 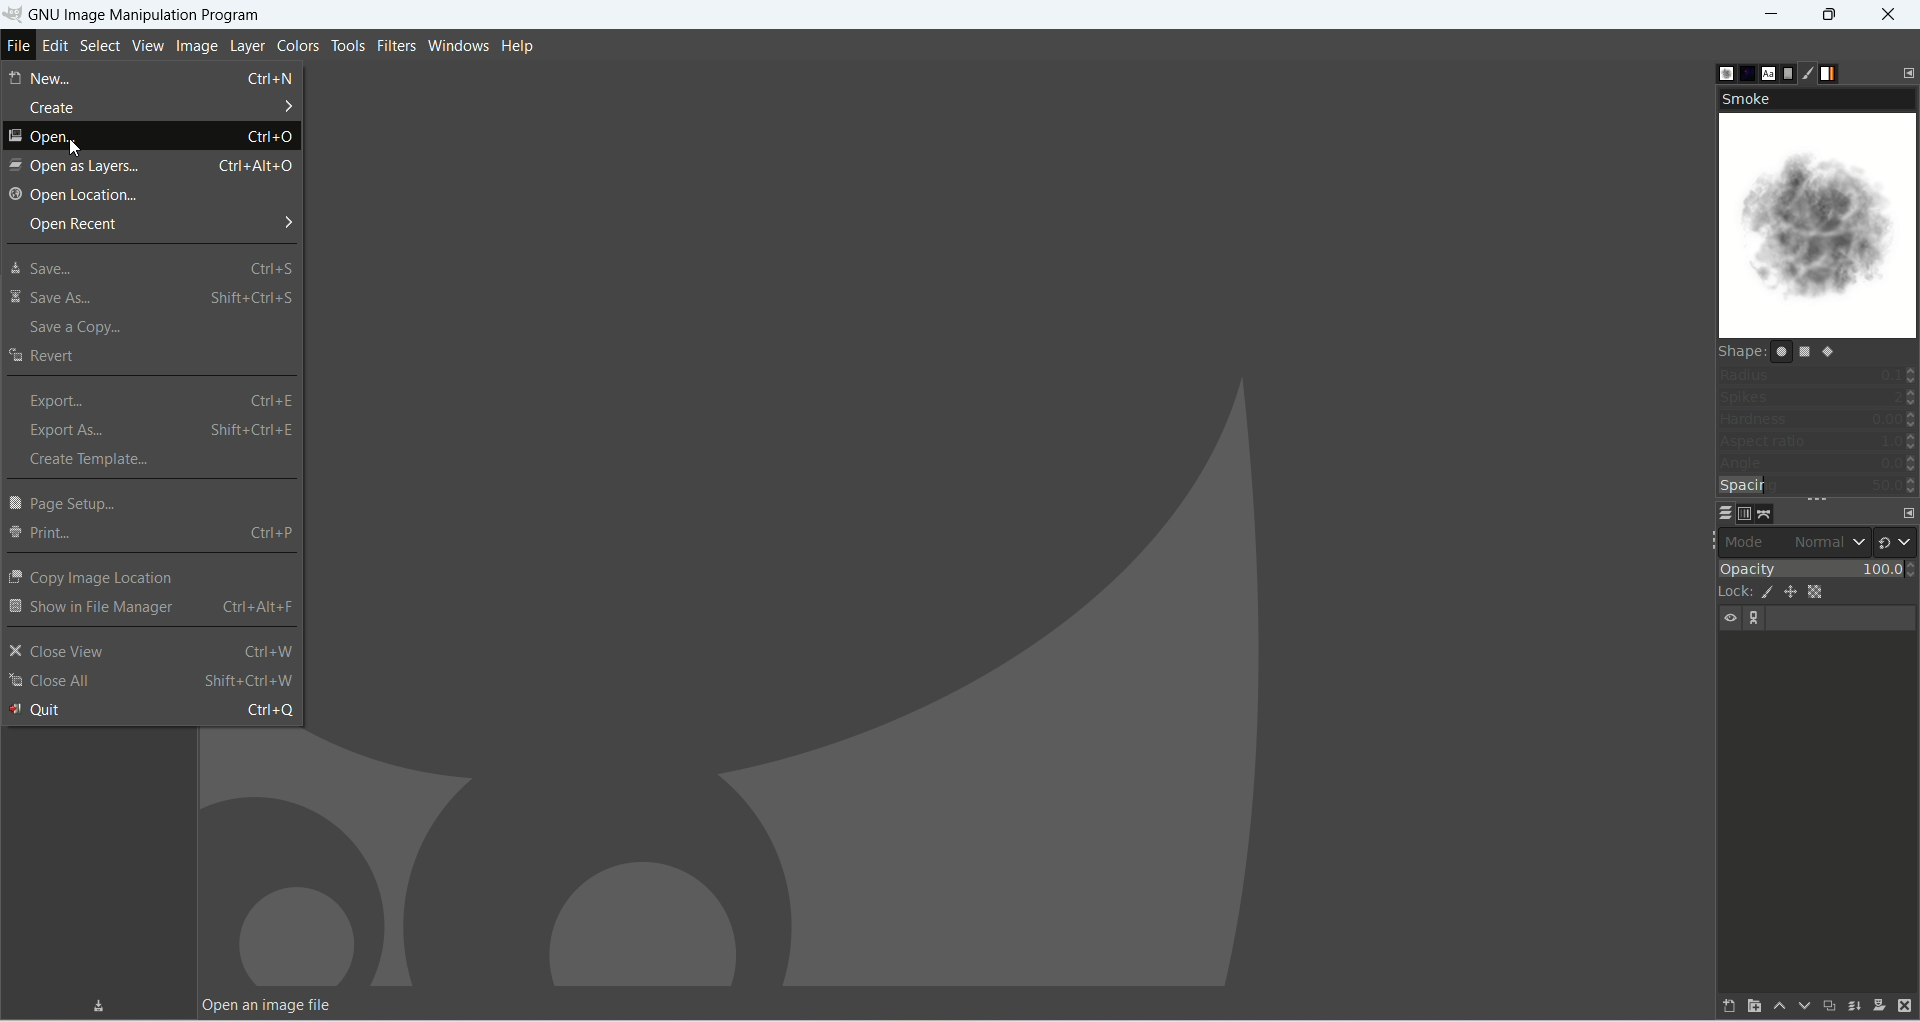 I want to click on revert, so click(x=45, y=354).